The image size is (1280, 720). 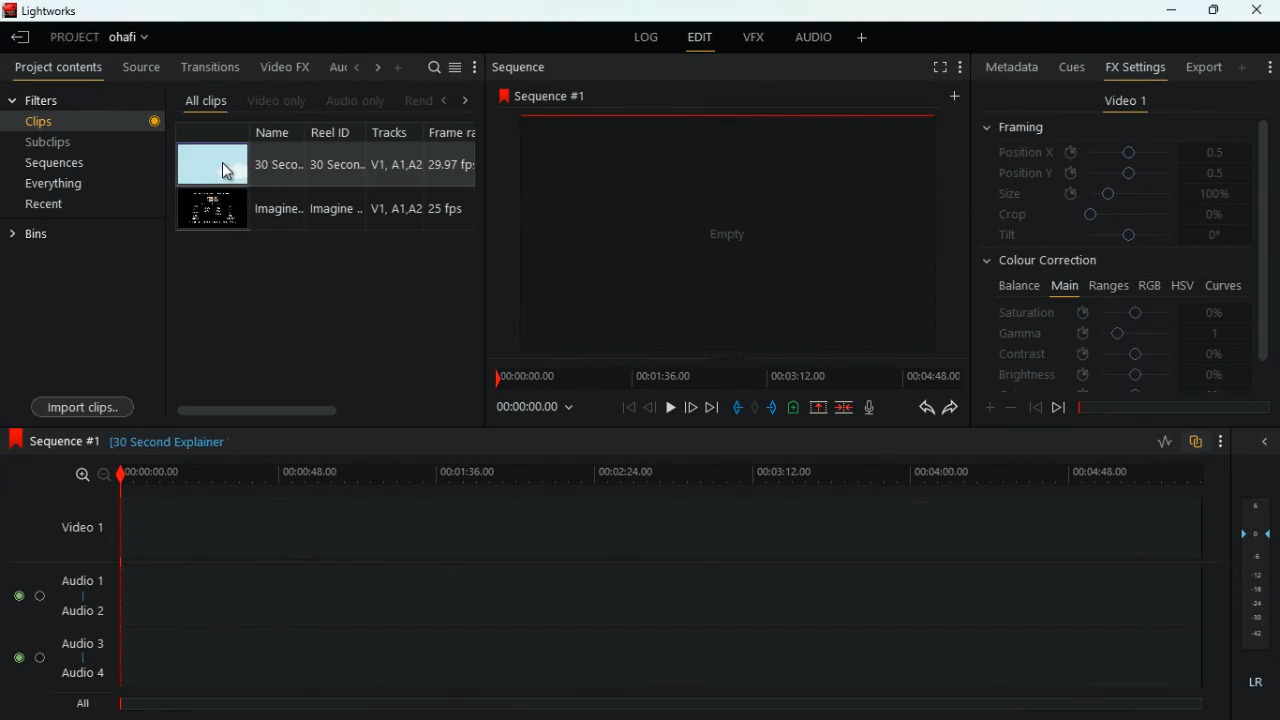 I want to click on explanation, so click(x=170, y=443).